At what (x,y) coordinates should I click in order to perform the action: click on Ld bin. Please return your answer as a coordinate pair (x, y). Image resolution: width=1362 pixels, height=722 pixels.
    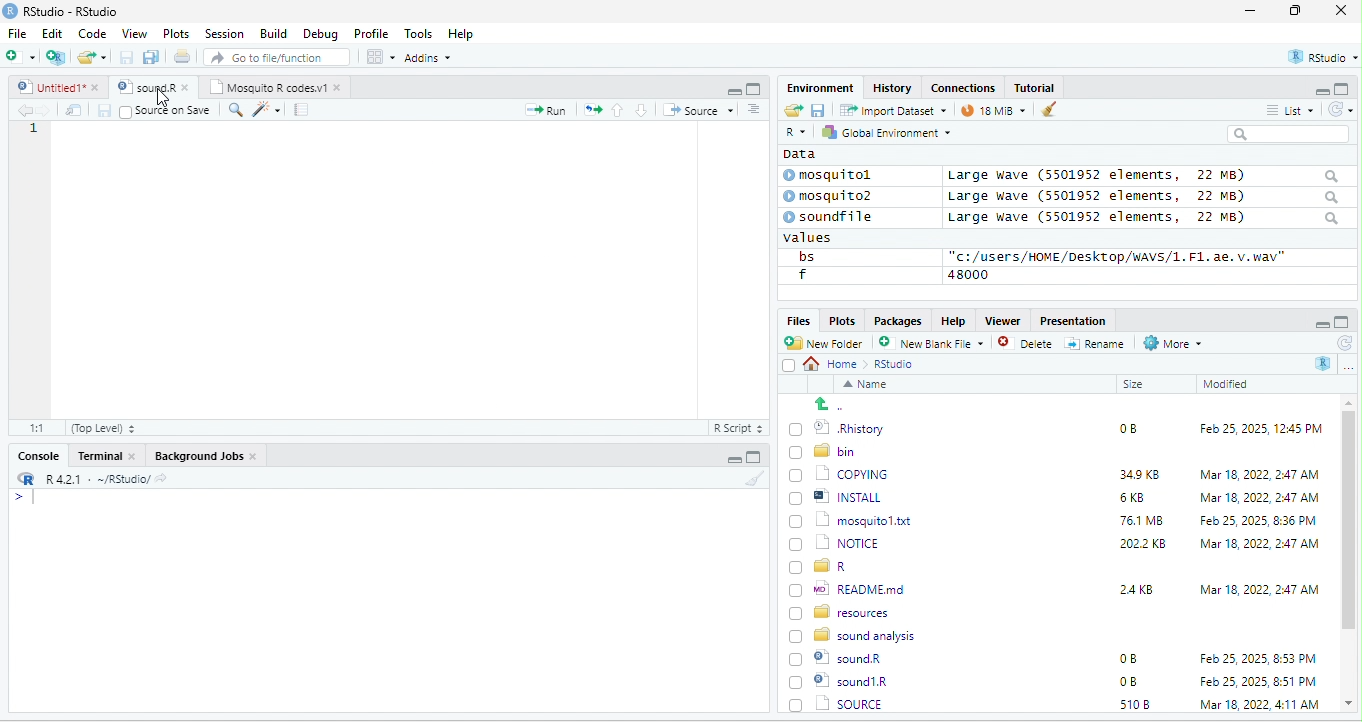
    Looking at the image, I should click on (825, 450).